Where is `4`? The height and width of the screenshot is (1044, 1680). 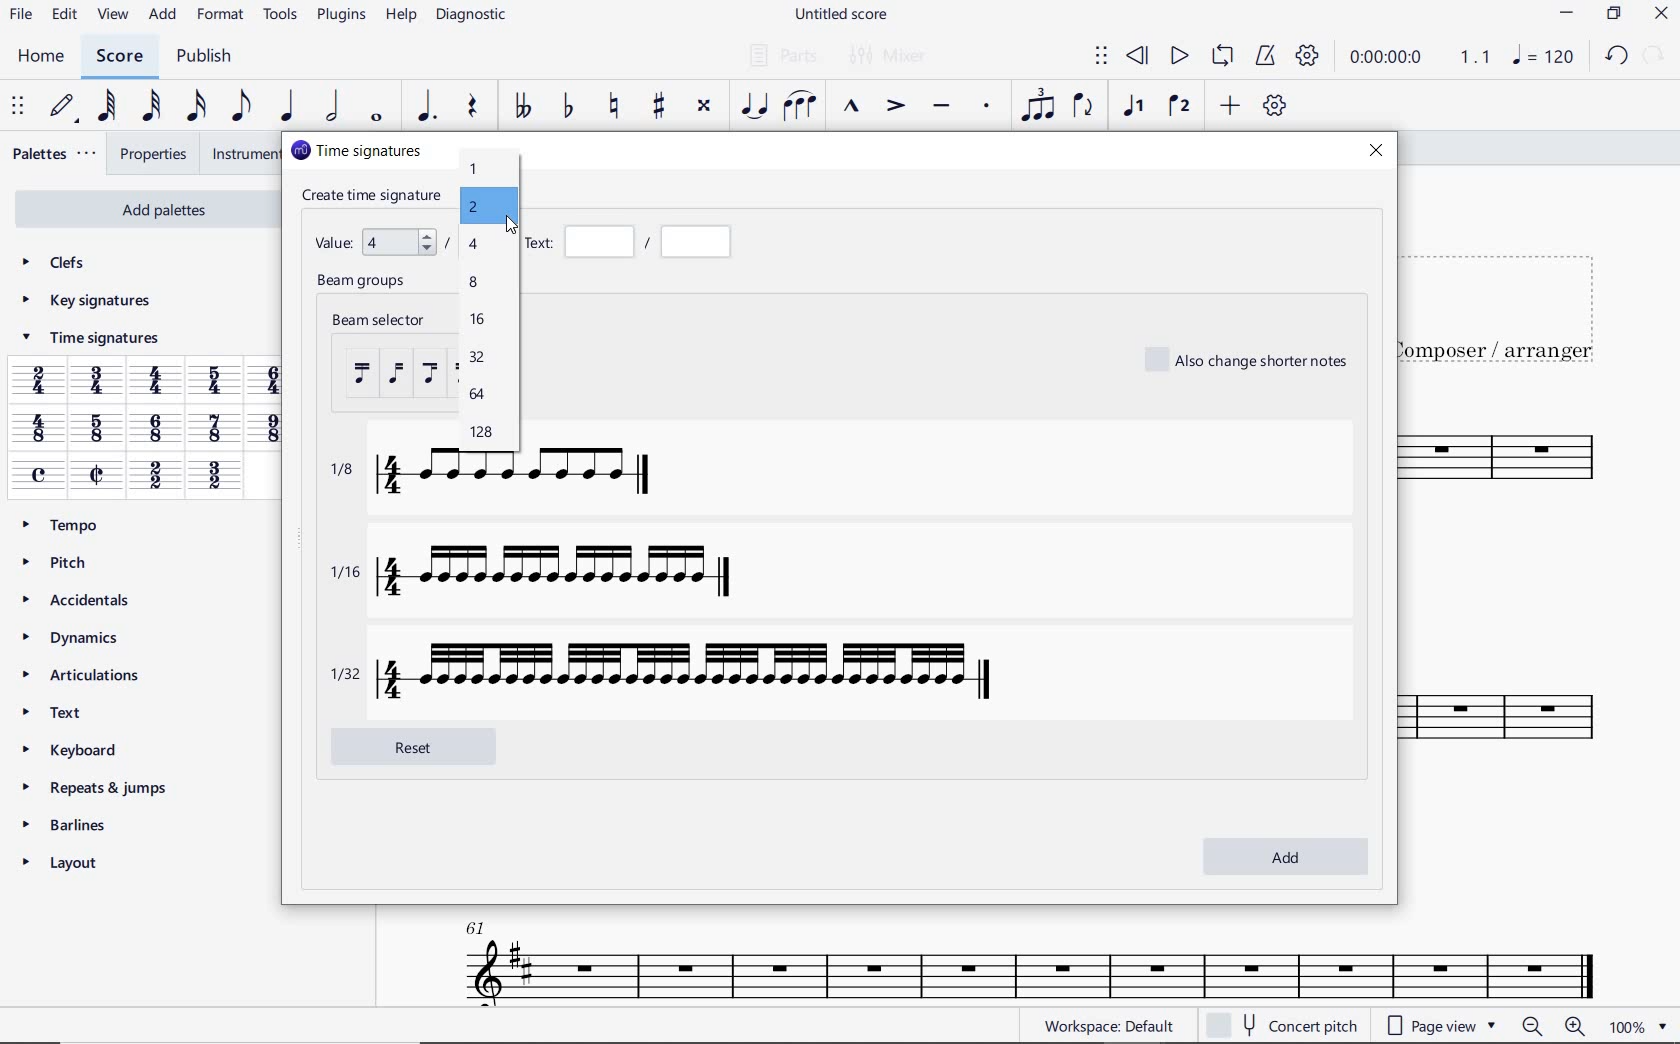
4 is located at coordinates (474, 245).